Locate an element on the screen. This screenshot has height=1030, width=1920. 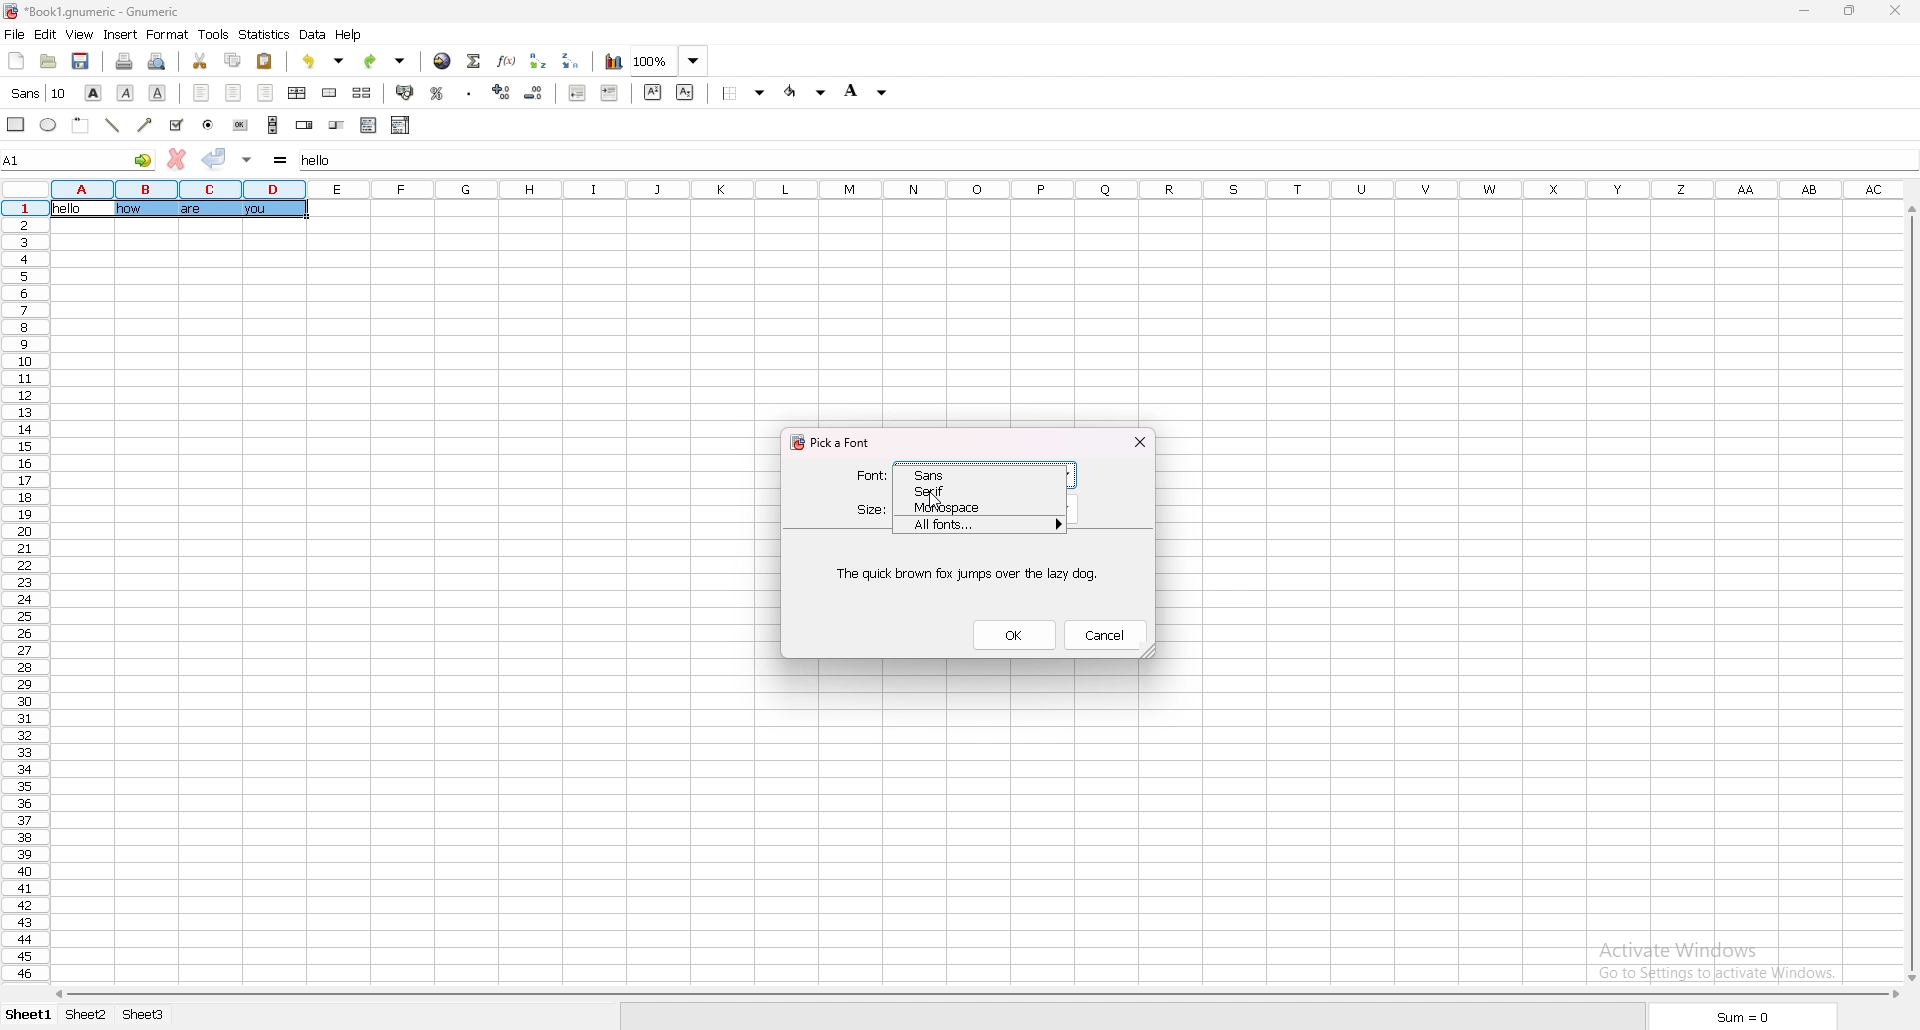
accept changes in all cells is located at coordinates (247, 159).